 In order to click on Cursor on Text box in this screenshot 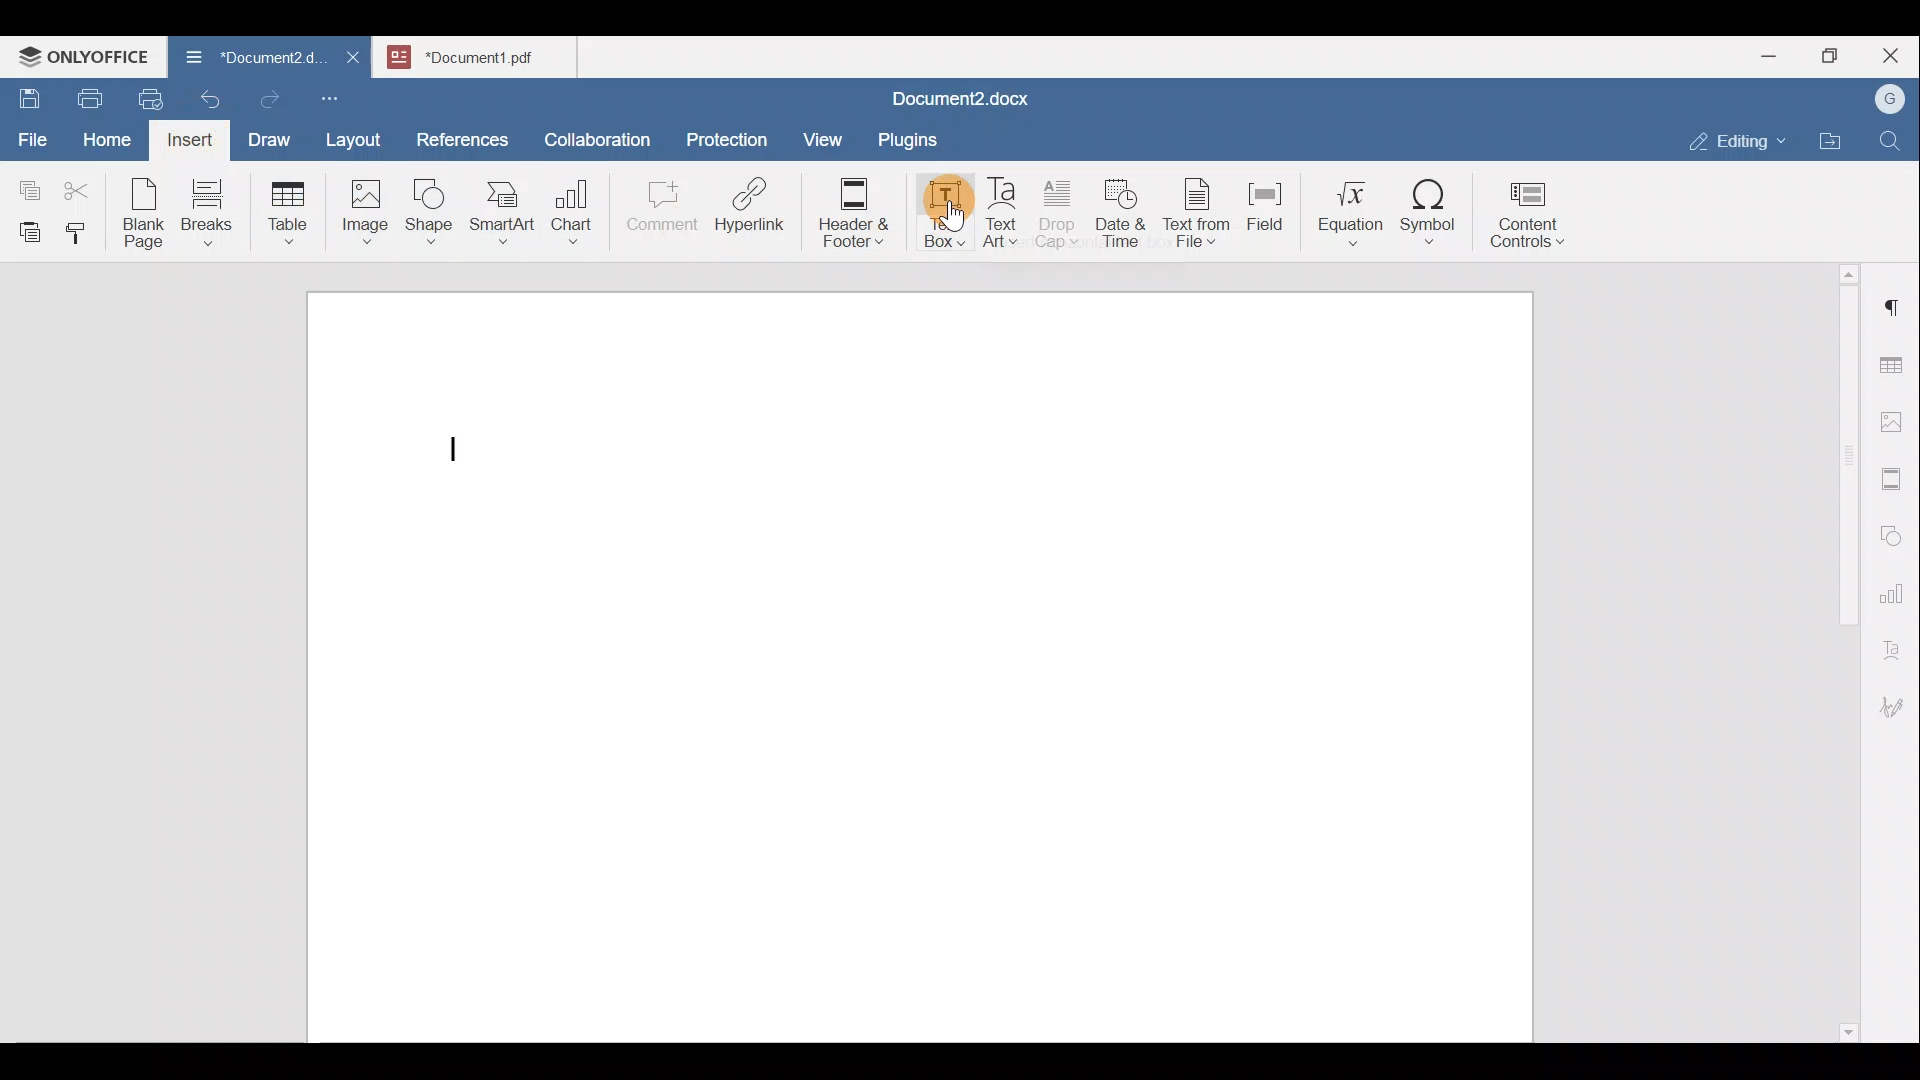, I will do `click(936, 224)`.